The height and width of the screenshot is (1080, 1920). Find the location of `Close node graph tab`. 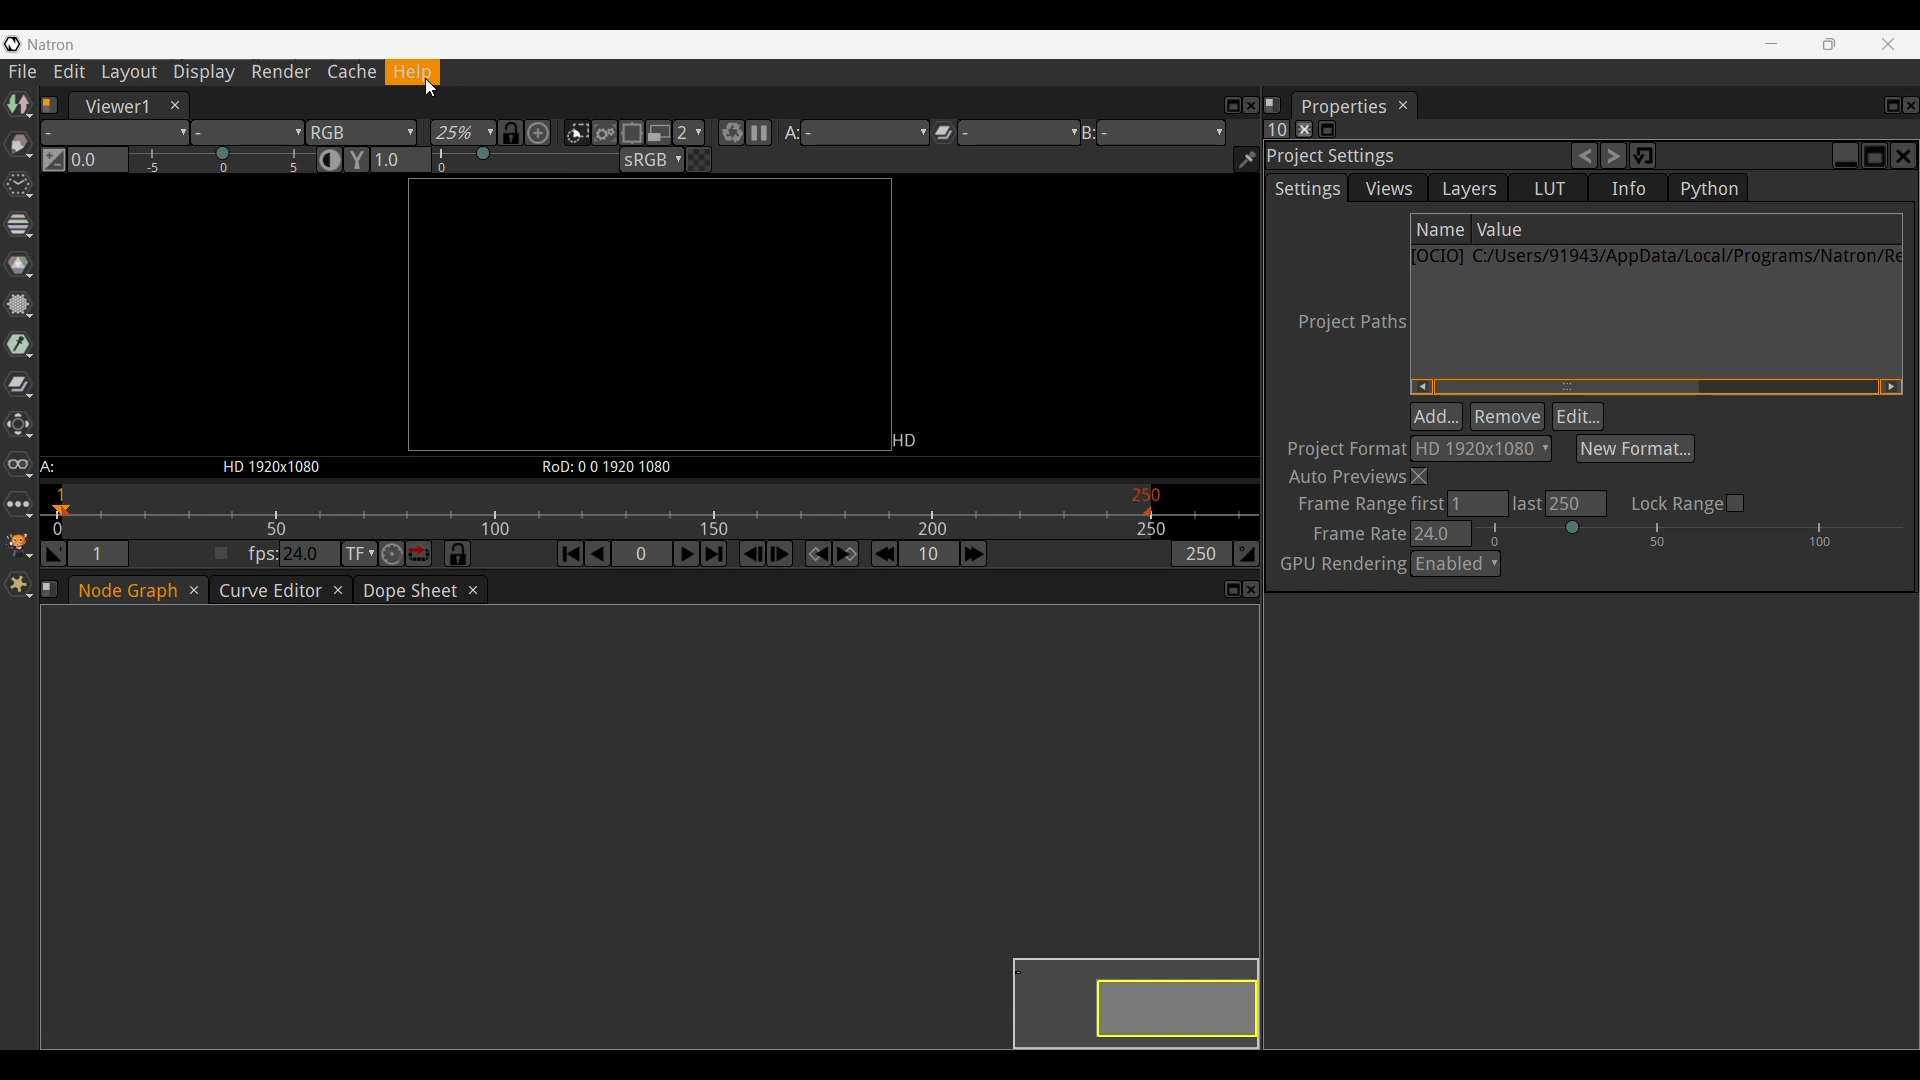

Close node graph tab is located at coordinates (191, 590).